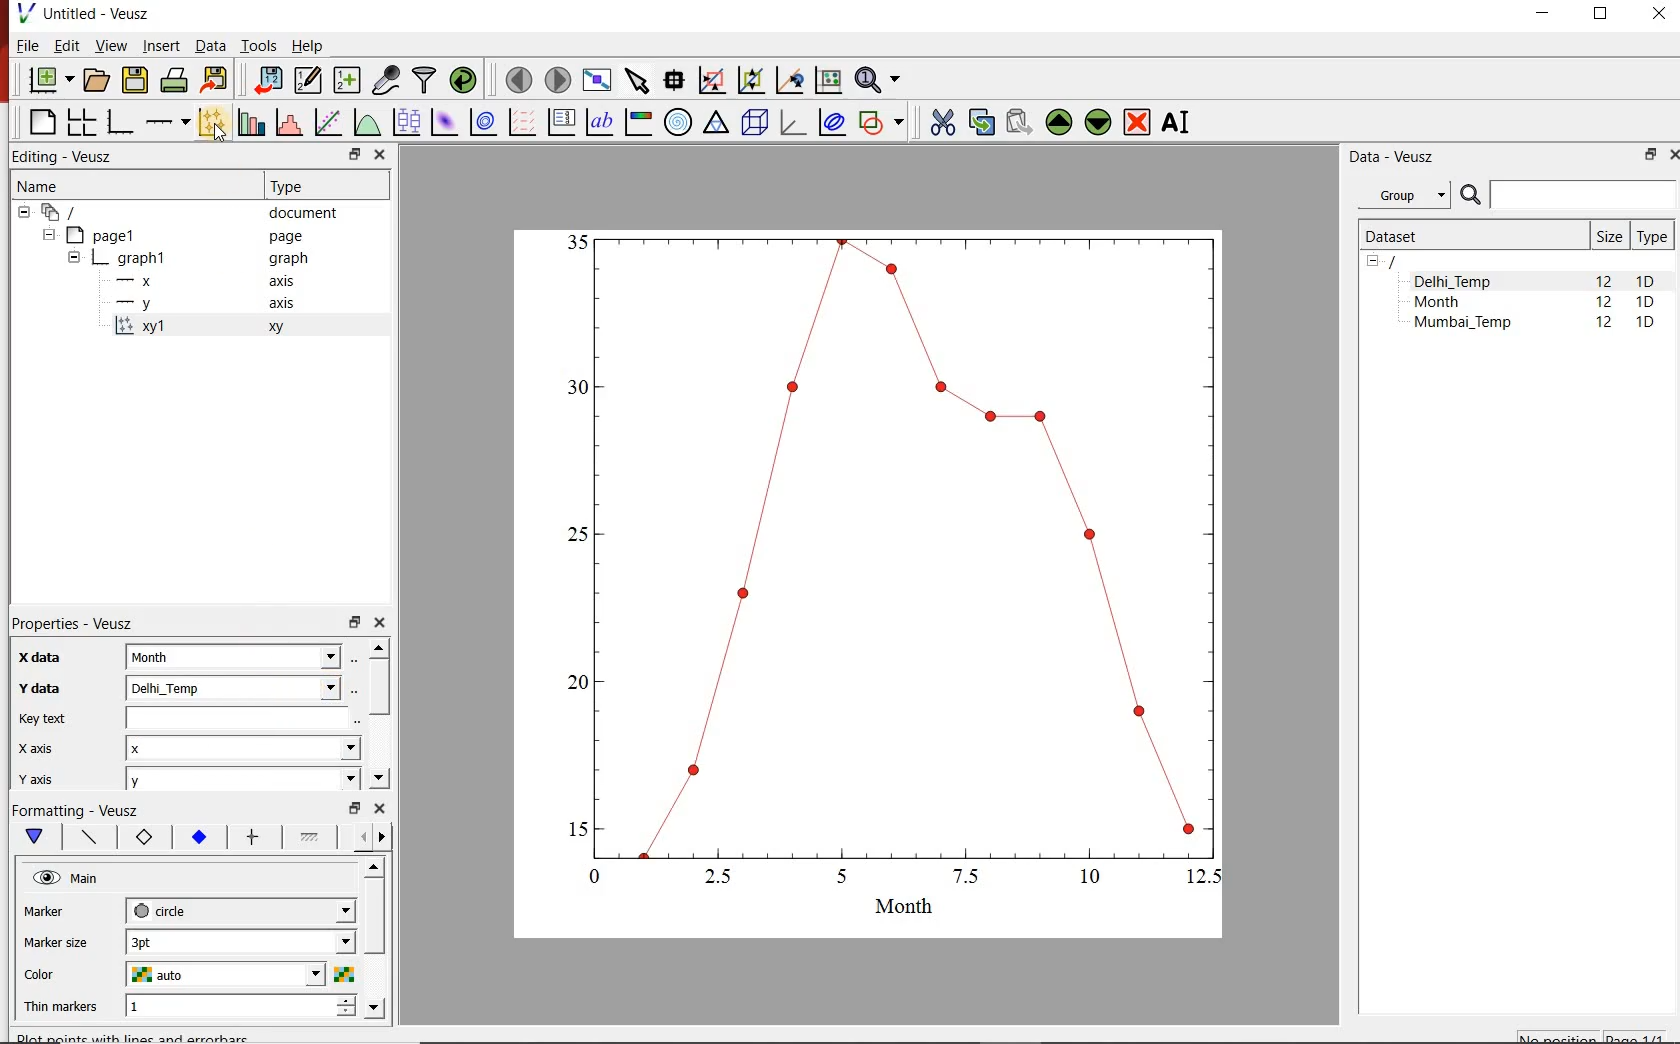  I want to click on select items from the graph or scroll, so click(639, 81).